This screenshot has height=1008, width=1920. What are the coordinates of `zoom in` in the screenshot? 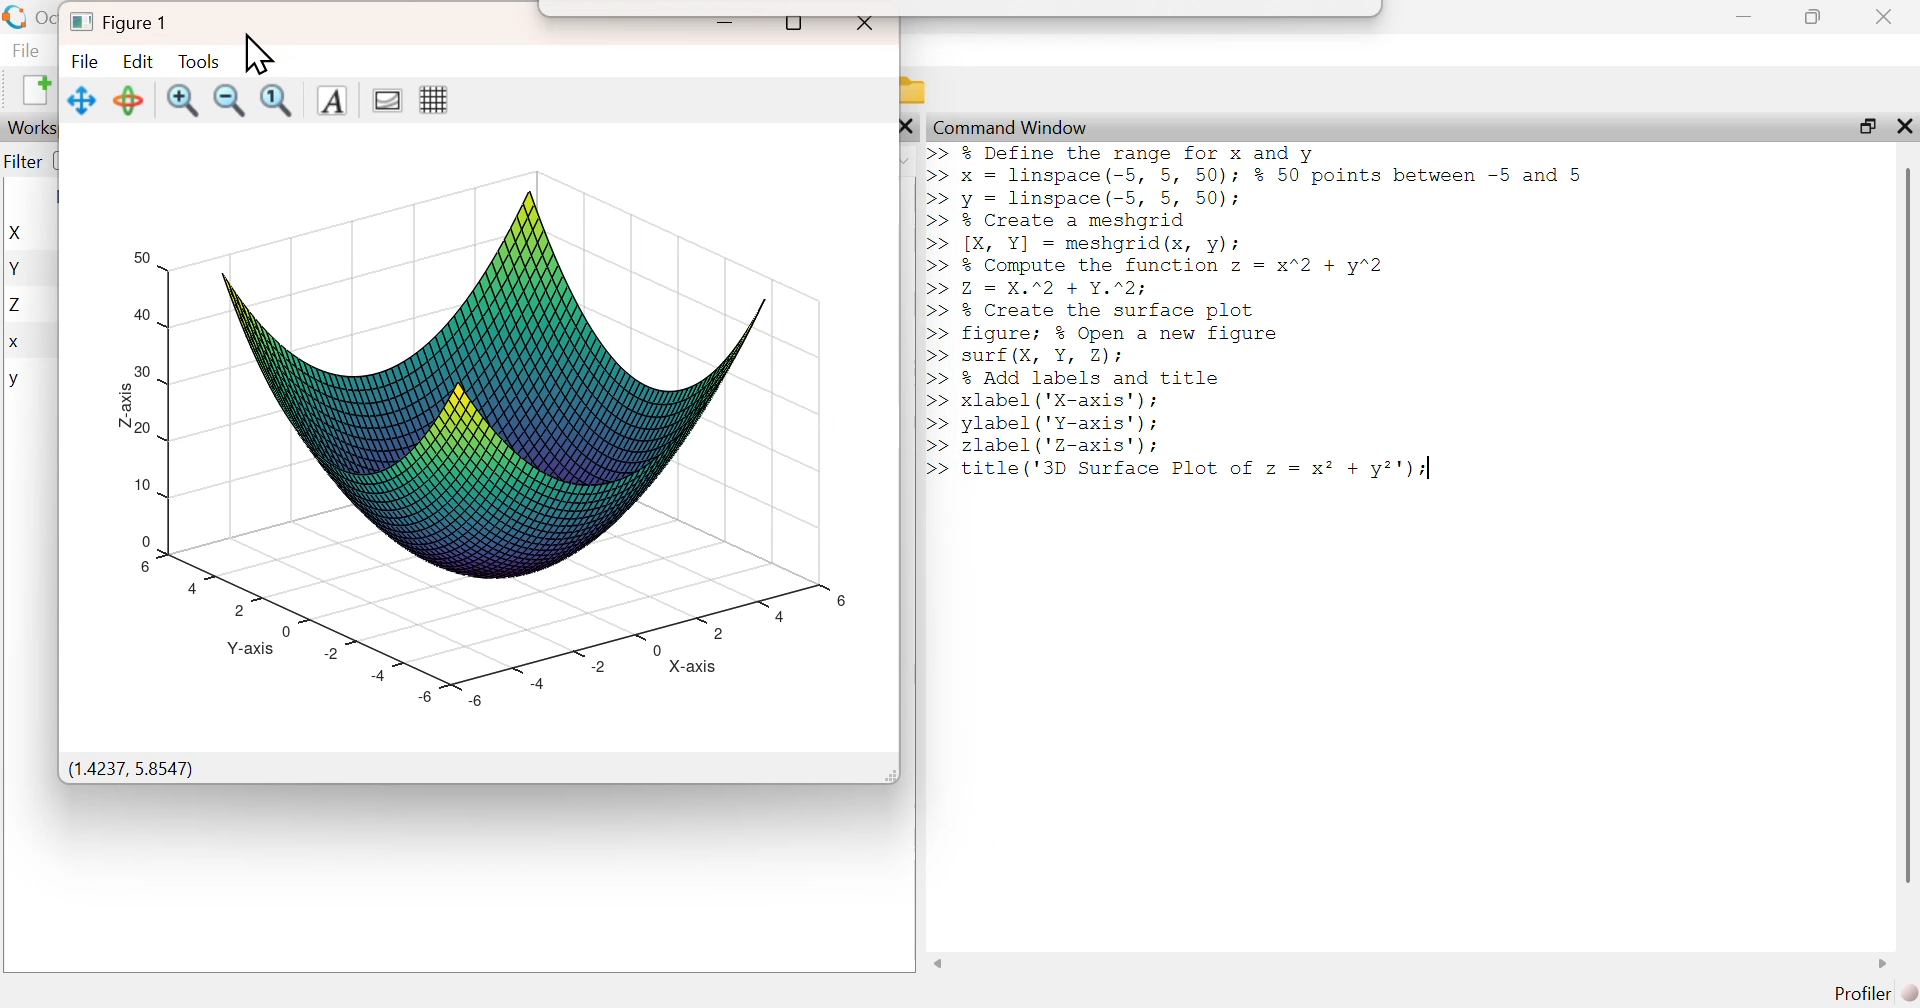 It's located at (181, 100).